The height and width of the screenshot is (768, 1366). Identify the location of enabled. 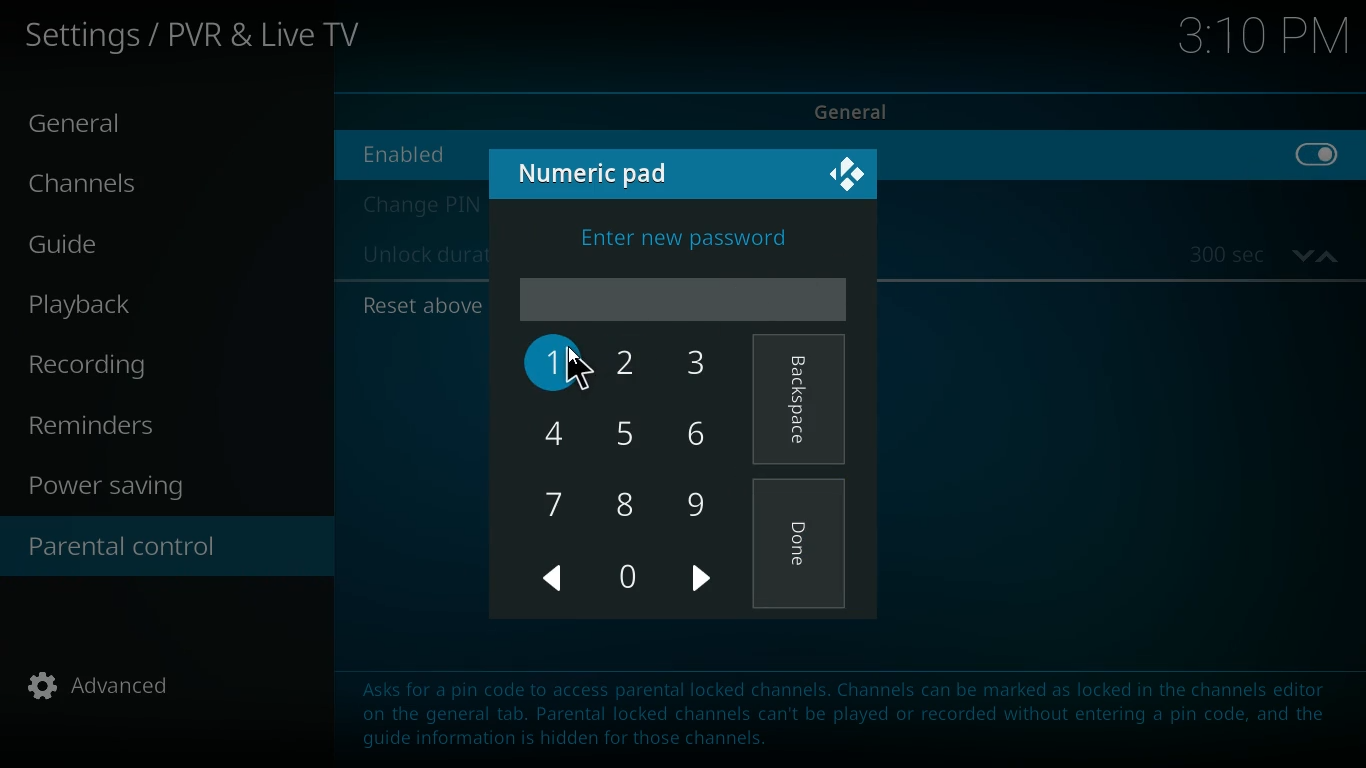
(418, 153).